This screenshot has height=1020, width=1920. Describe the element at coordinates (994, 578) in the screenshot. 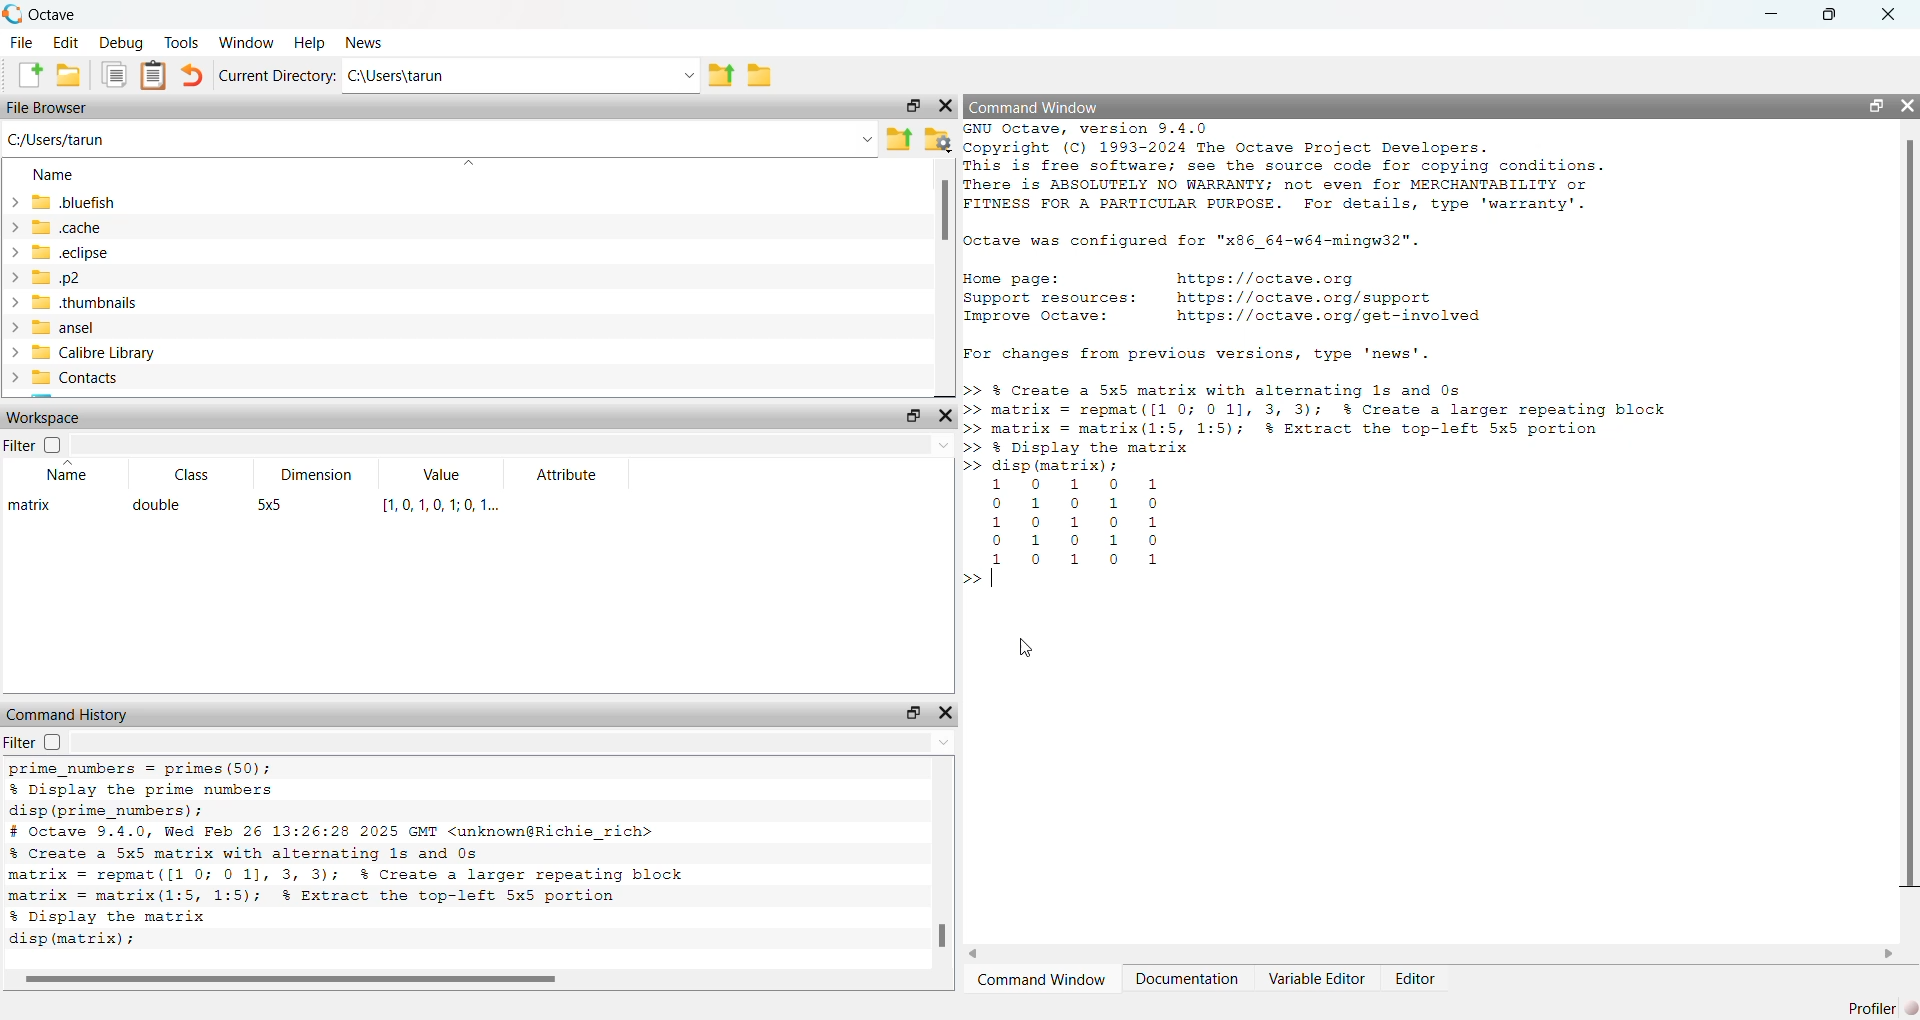

I see `typing indicator` at that location.